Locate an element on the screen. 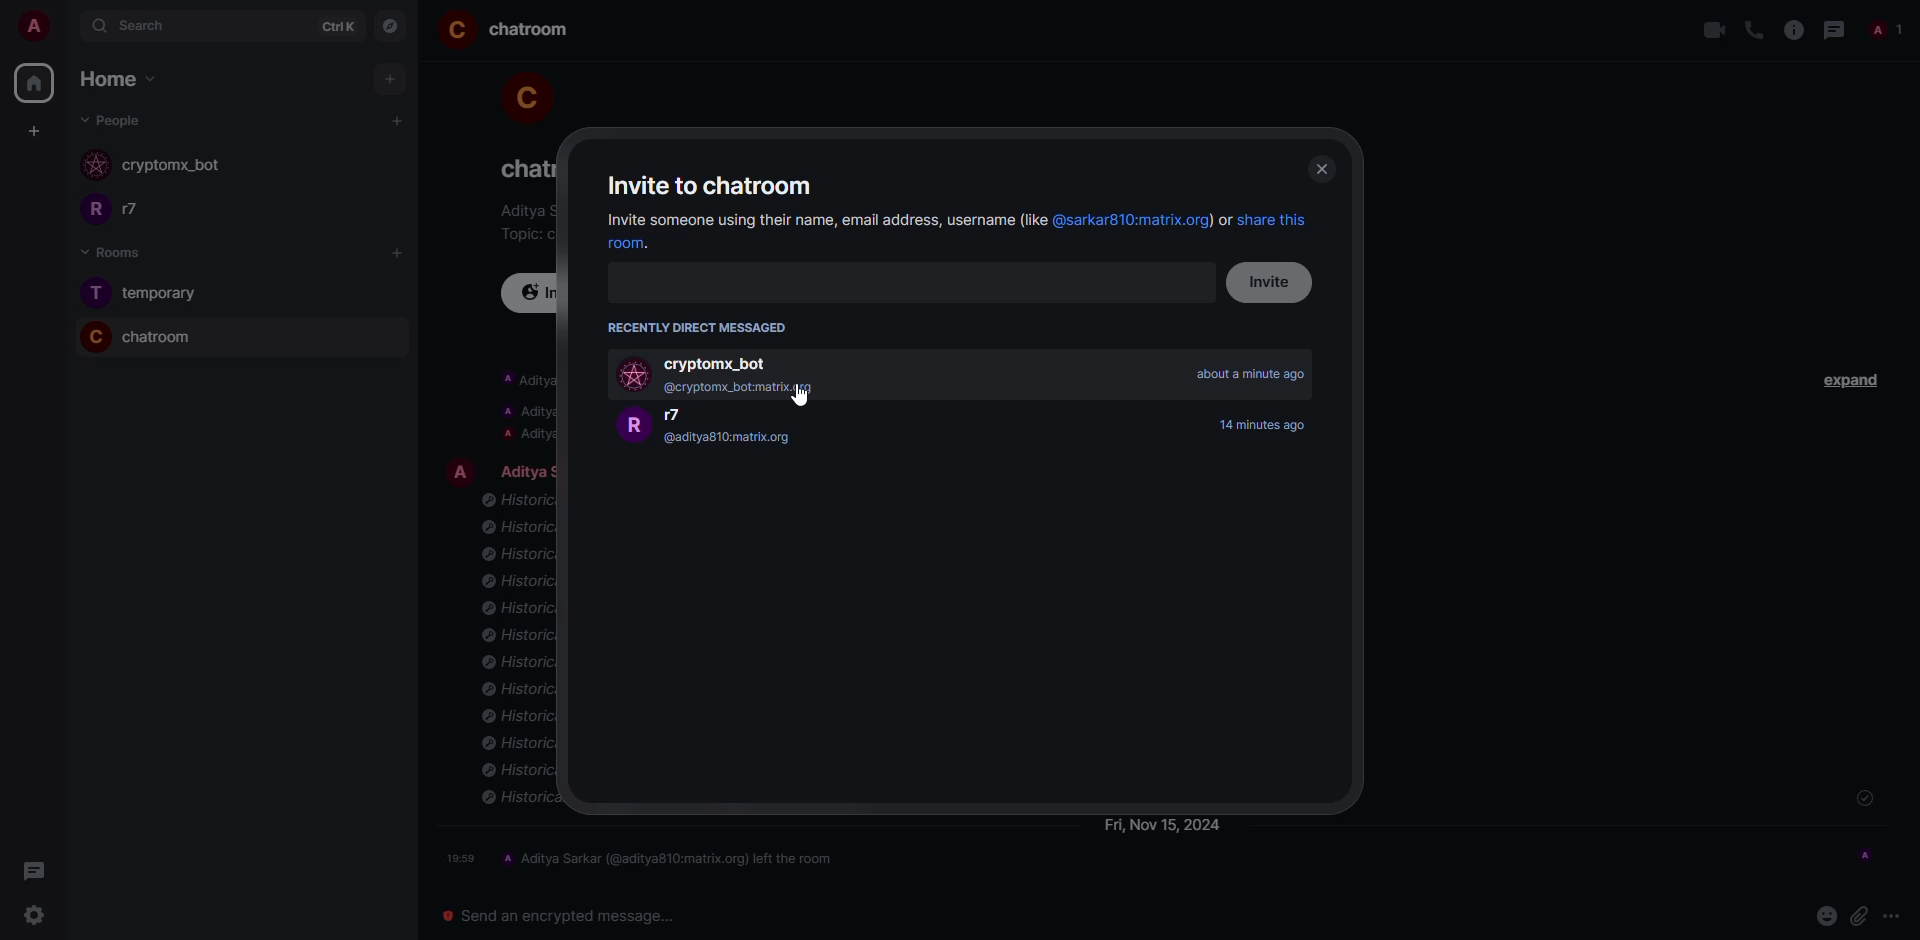 The width and height of the screenshot is (1920, 940). profile is located at coordinates (522, 93).